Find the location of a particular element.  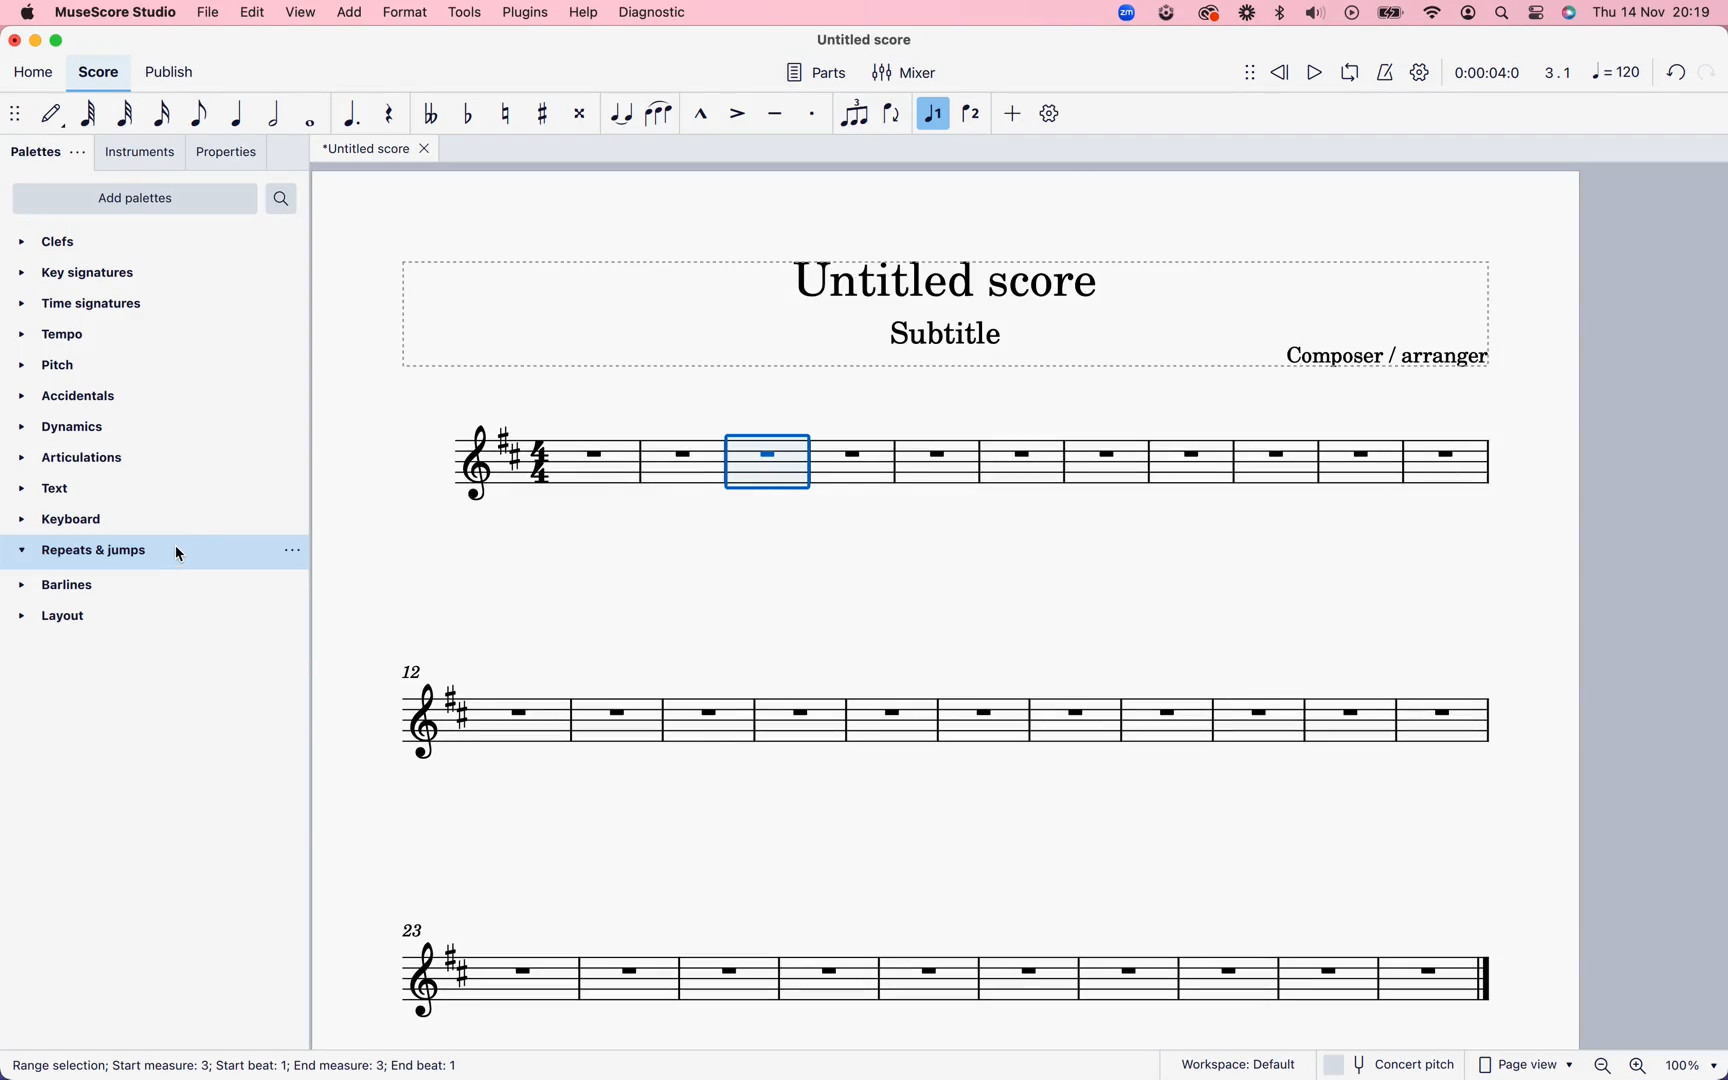

add pallets is located at coordinates (135, 198).